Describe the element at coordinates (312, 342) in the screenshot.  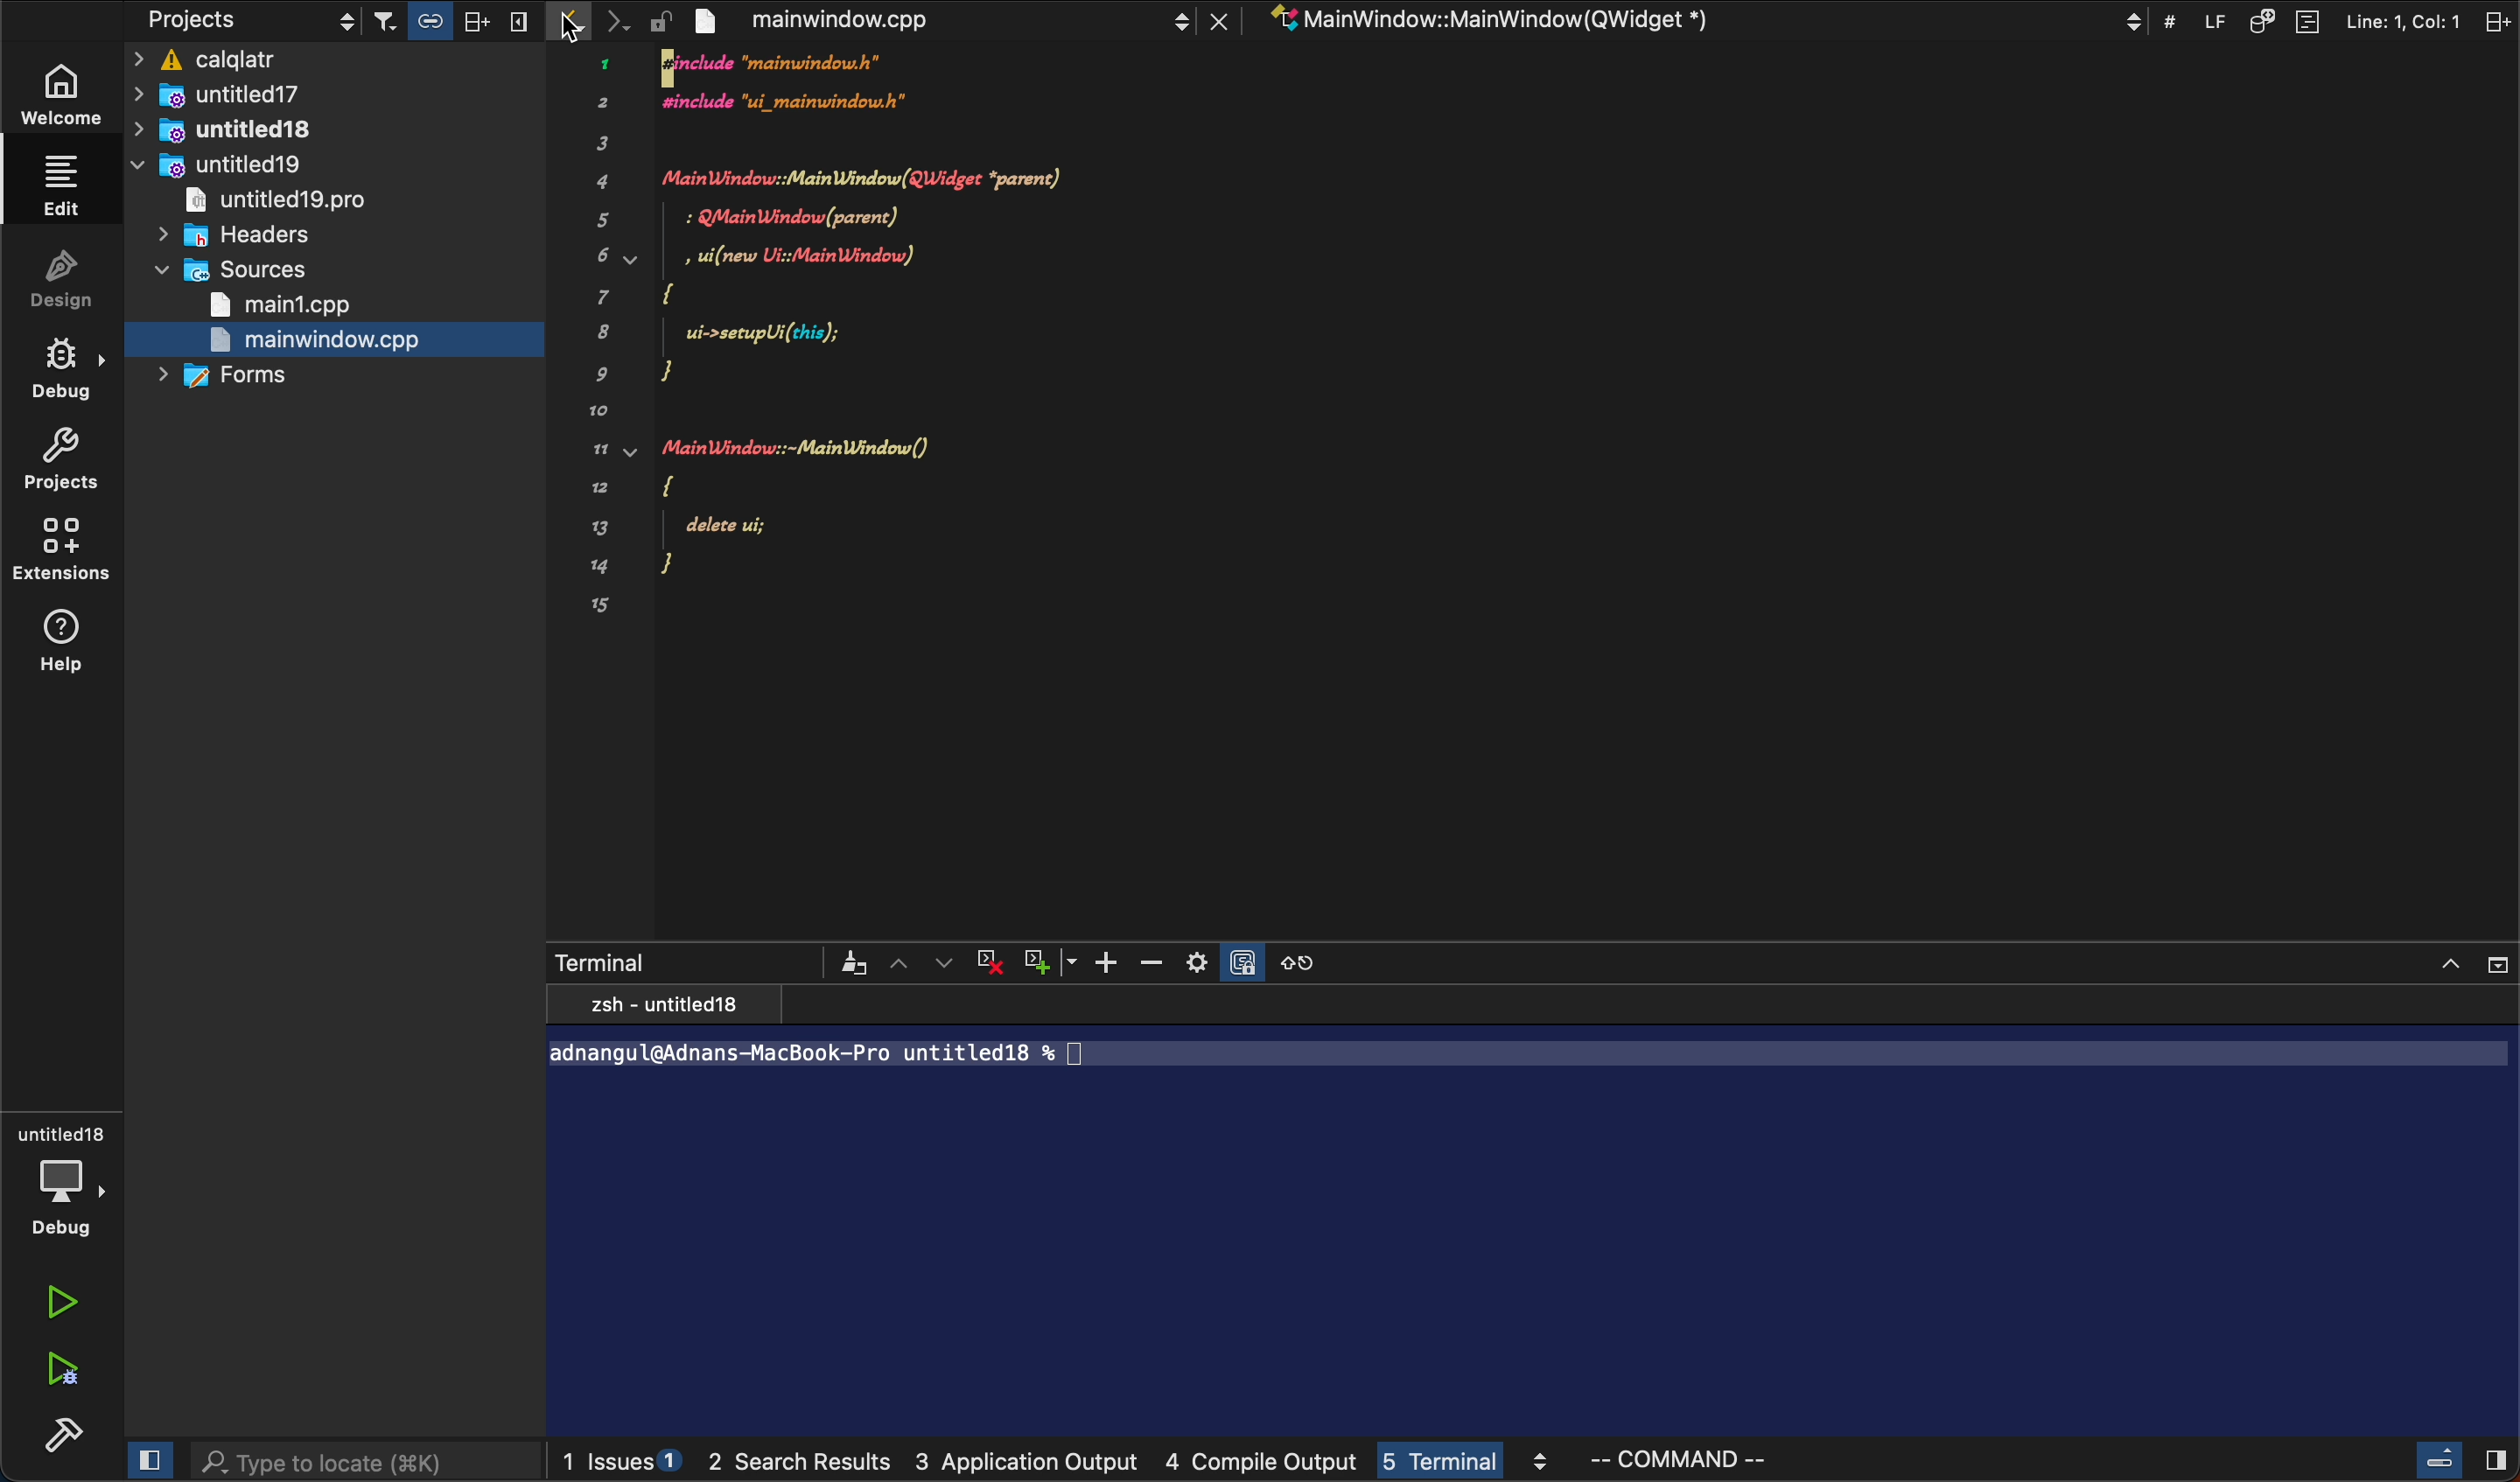
I see `main window.cpp` at that location.